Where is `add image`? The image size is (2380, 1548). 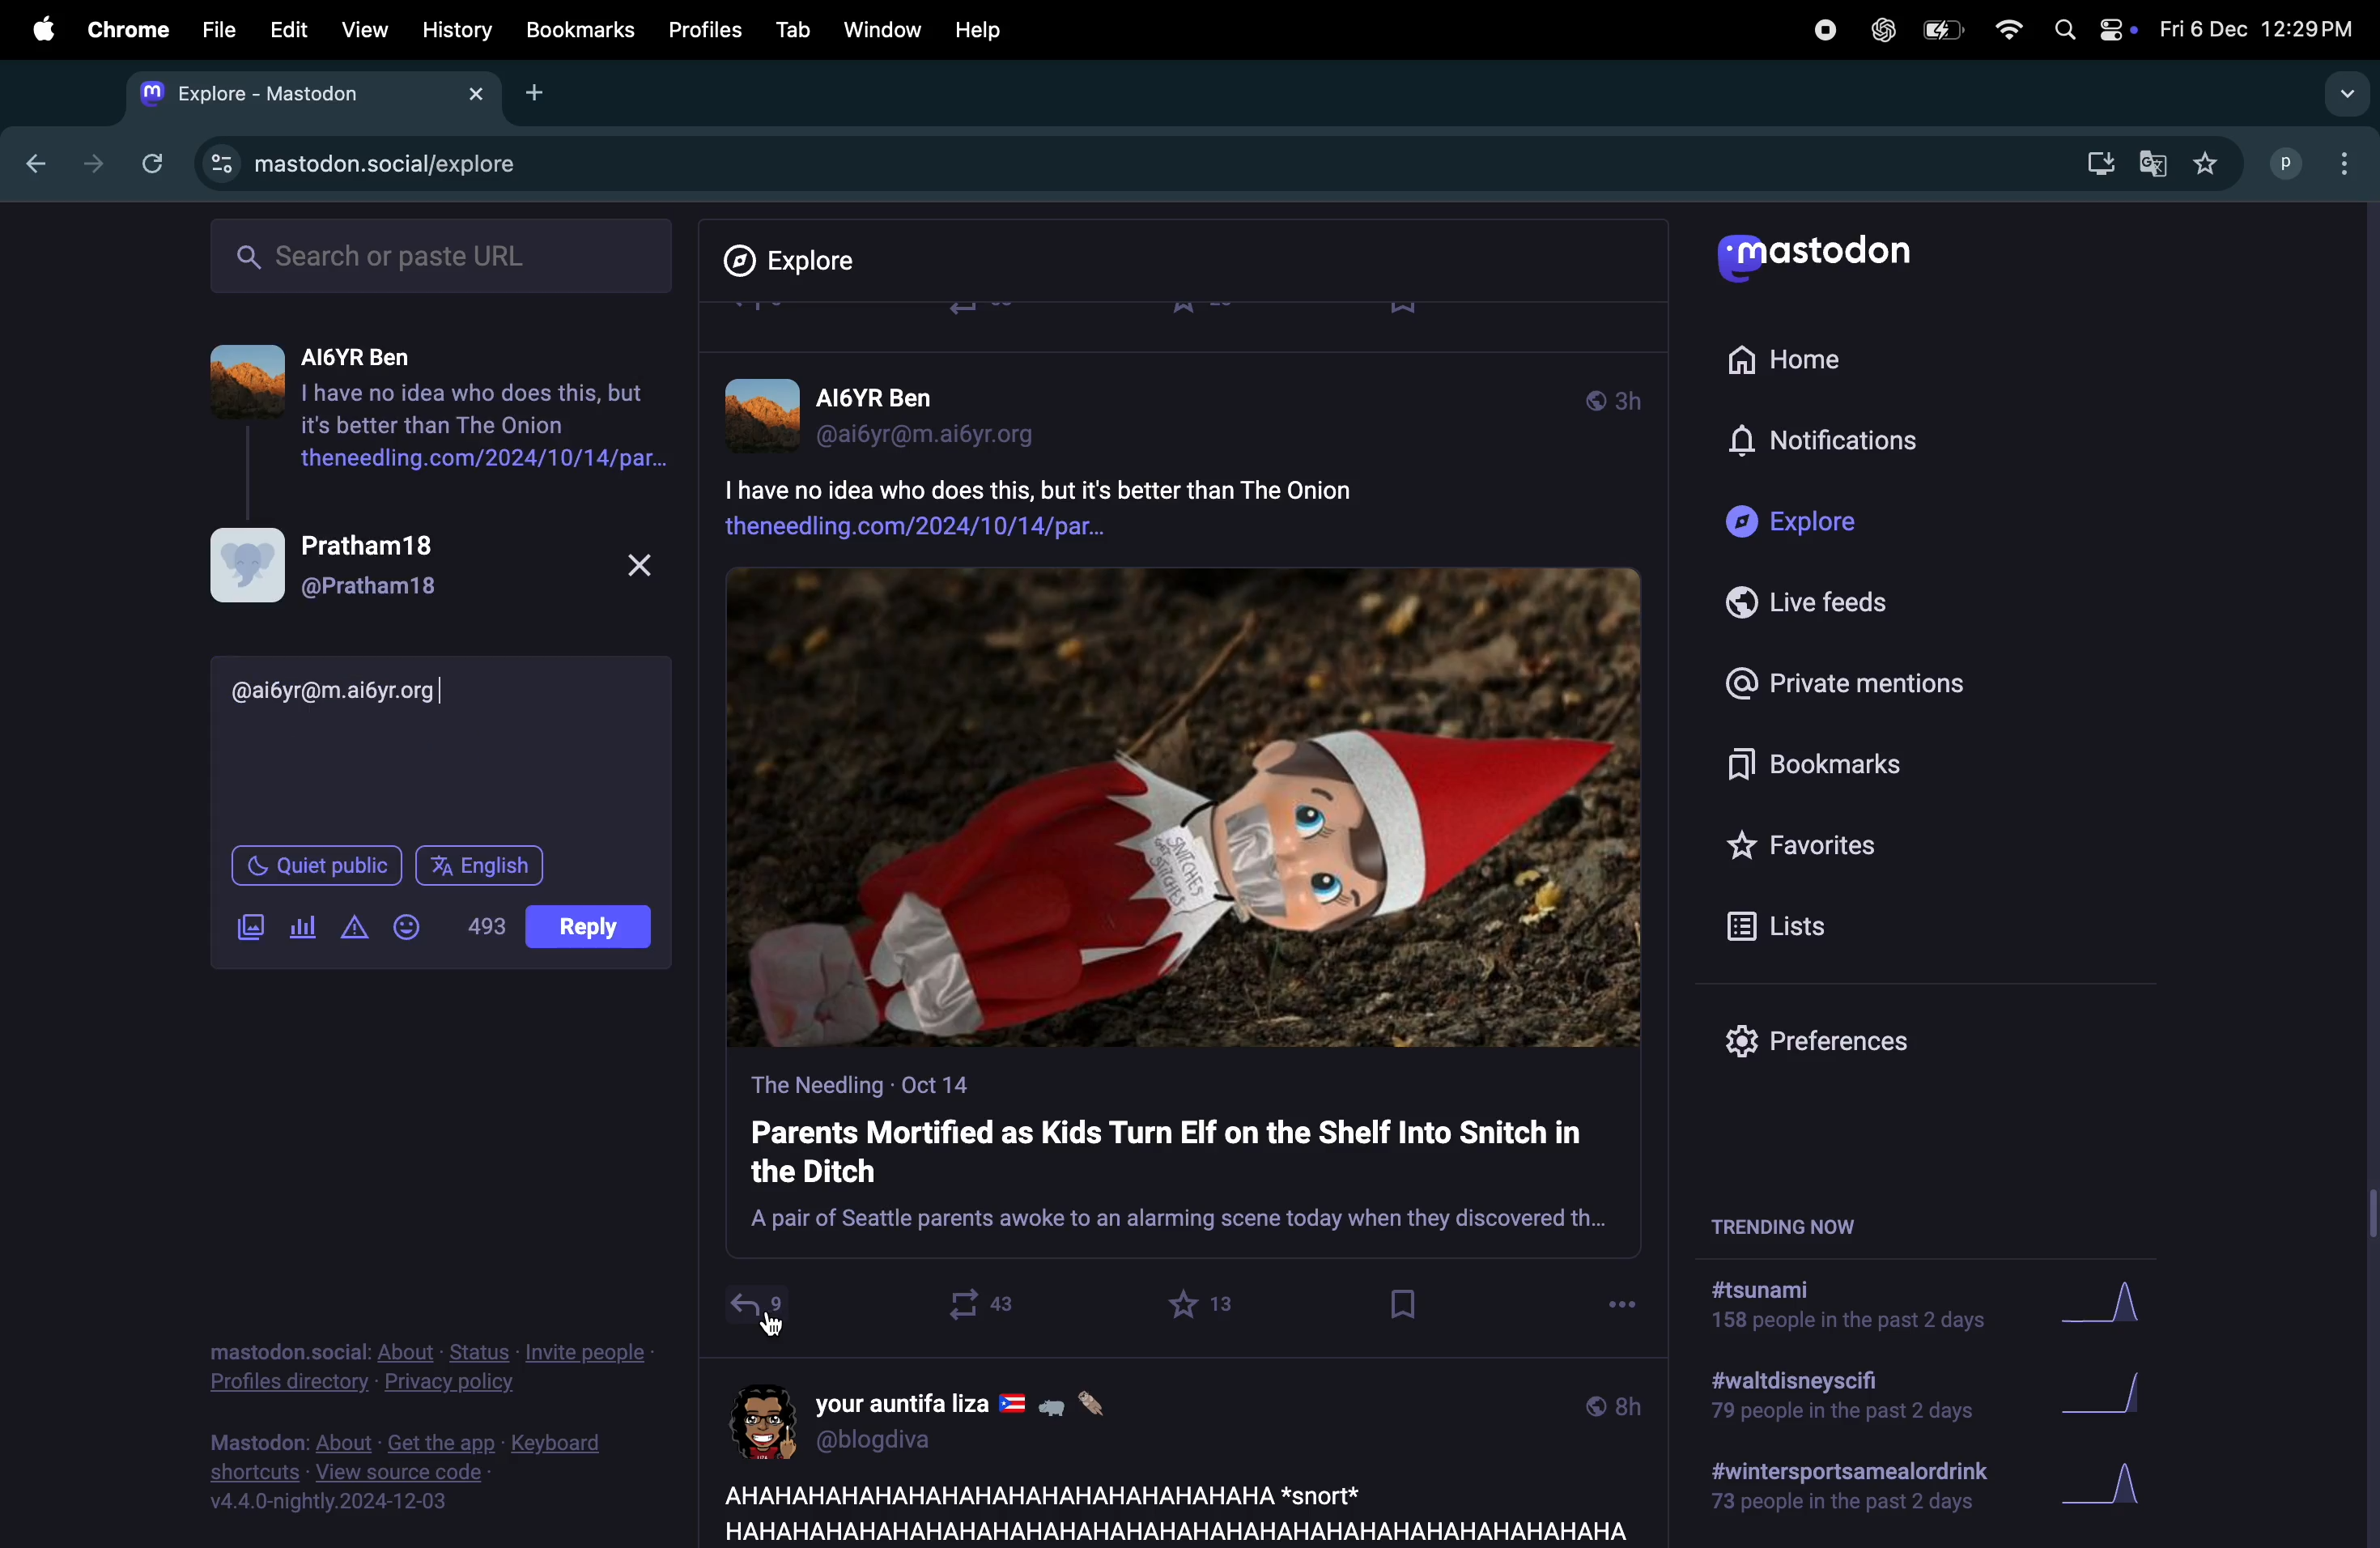 add image is located at coordinates (250, 924).